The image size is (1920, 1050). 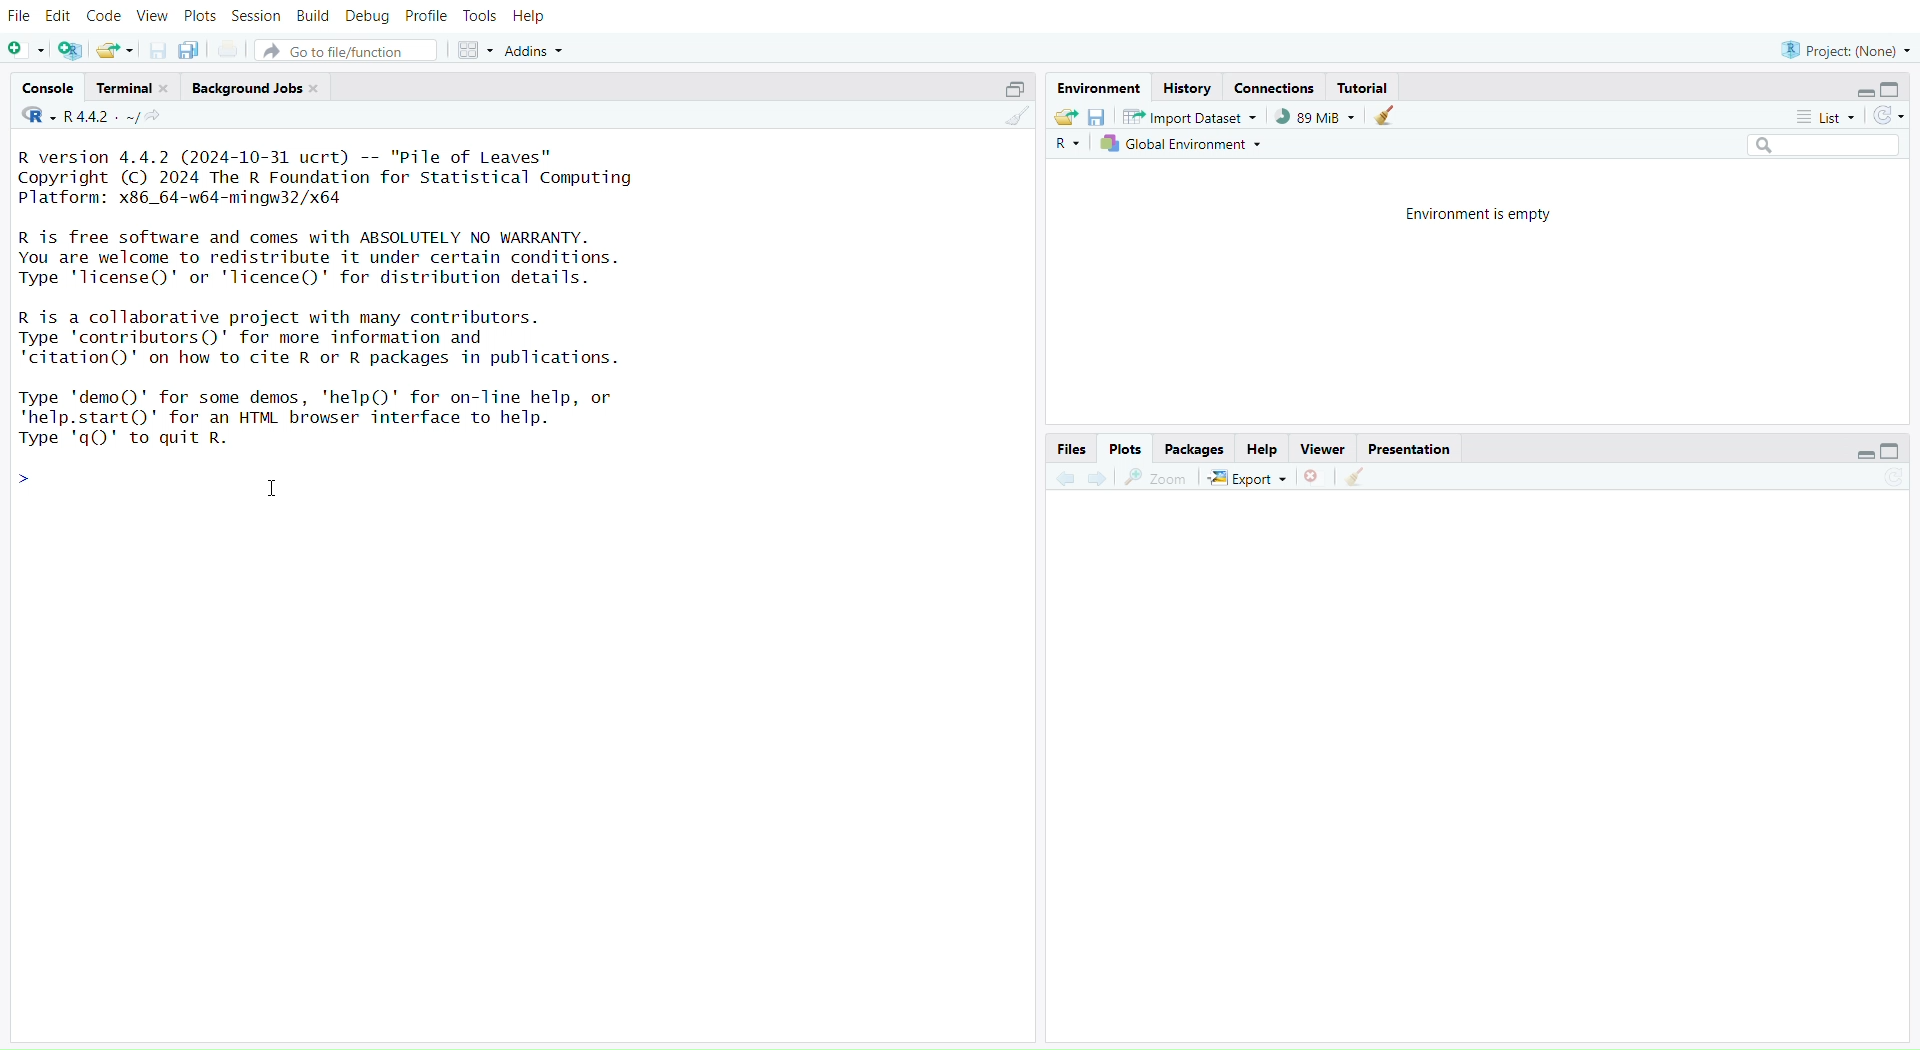 What do you see at coordinates (1843, 48) in the screenshot?
I see `Project (Note)` at bounding box center [1843, 48].